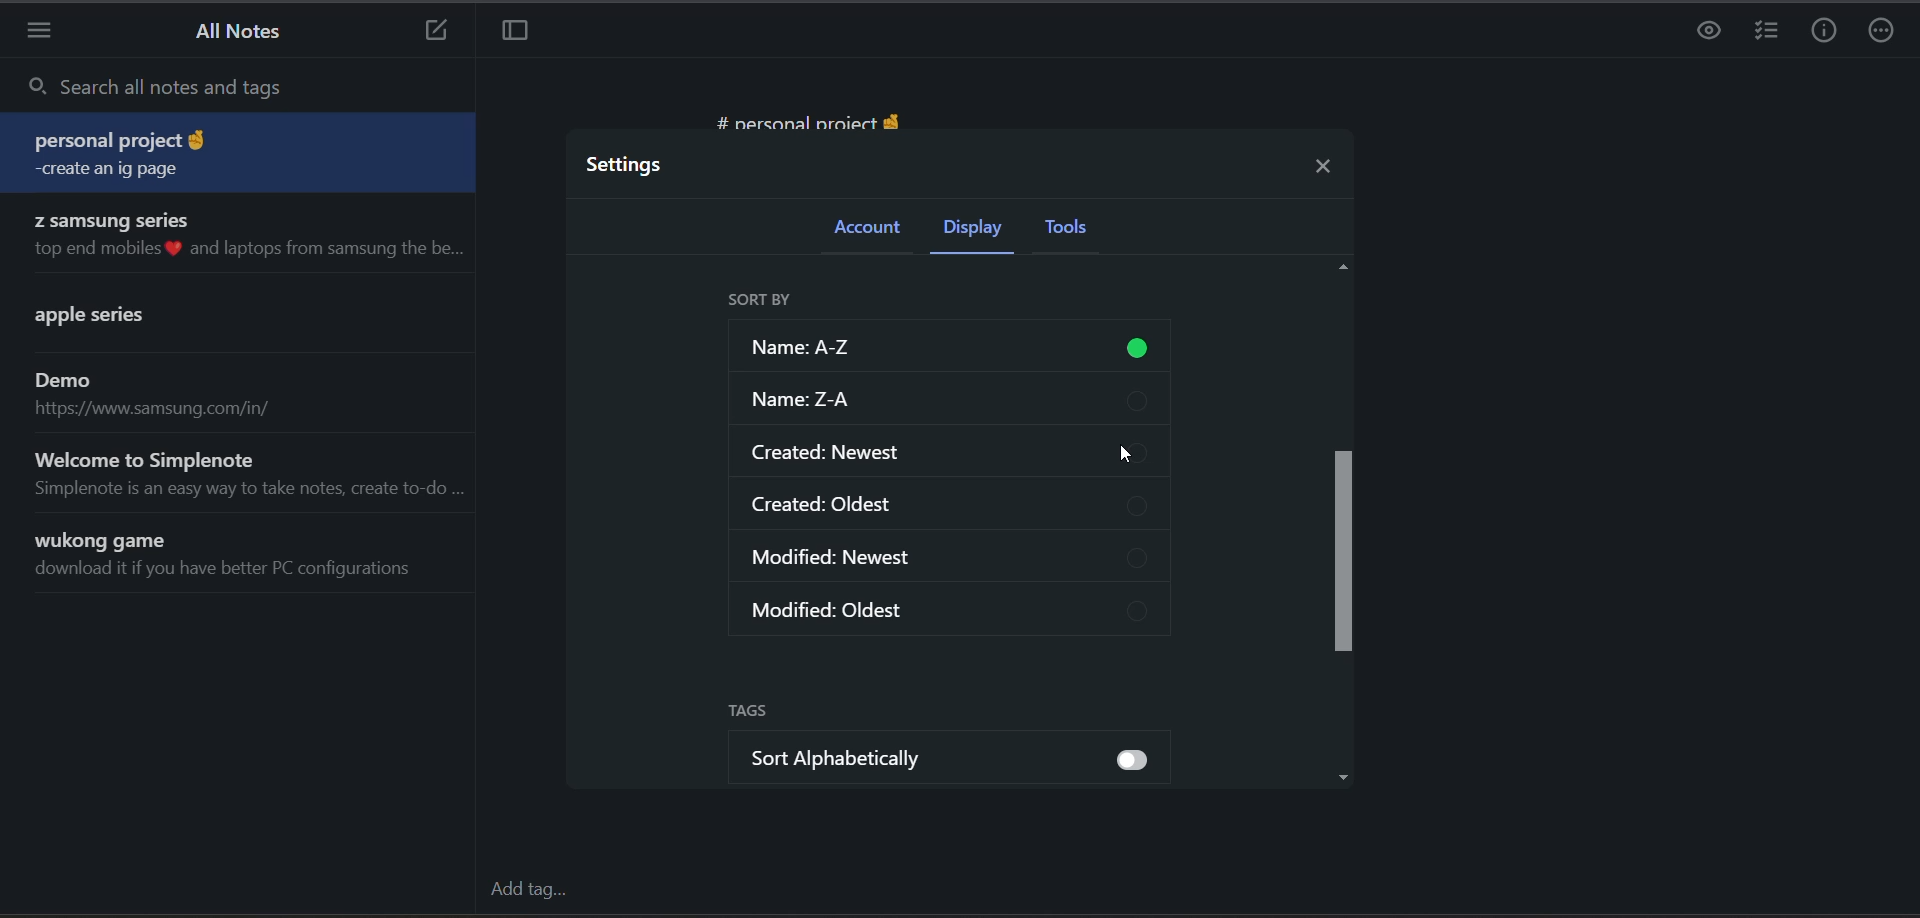 The width and height of the screenshot is (1920, 918). I want to click on close, so click(1317, 167).